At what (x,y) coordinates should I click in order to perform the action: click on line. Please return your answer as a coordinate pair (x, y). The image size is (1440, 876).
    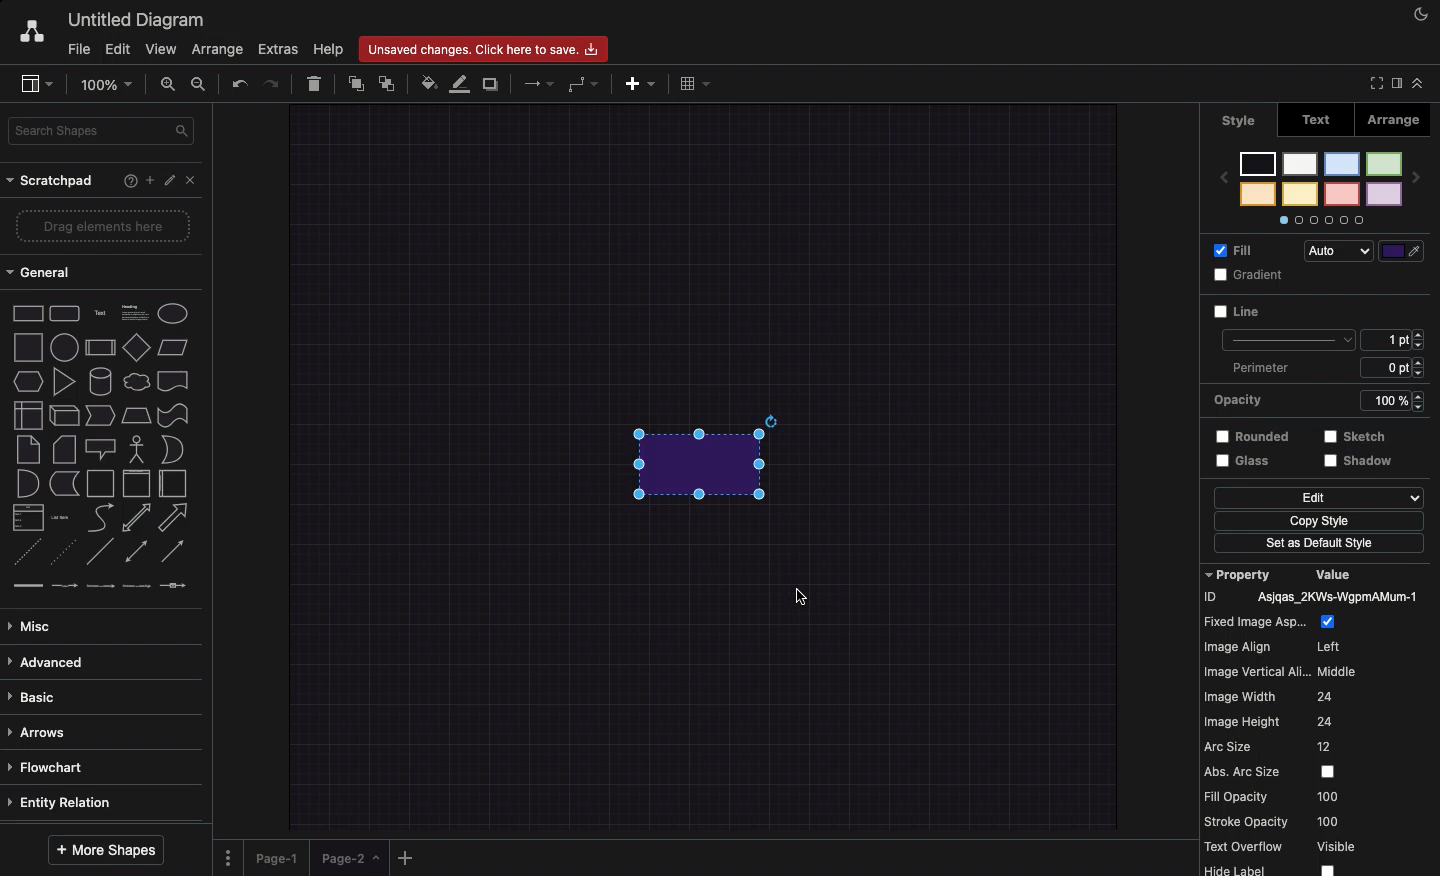
    Looking at the image, I should click on (100, 551).